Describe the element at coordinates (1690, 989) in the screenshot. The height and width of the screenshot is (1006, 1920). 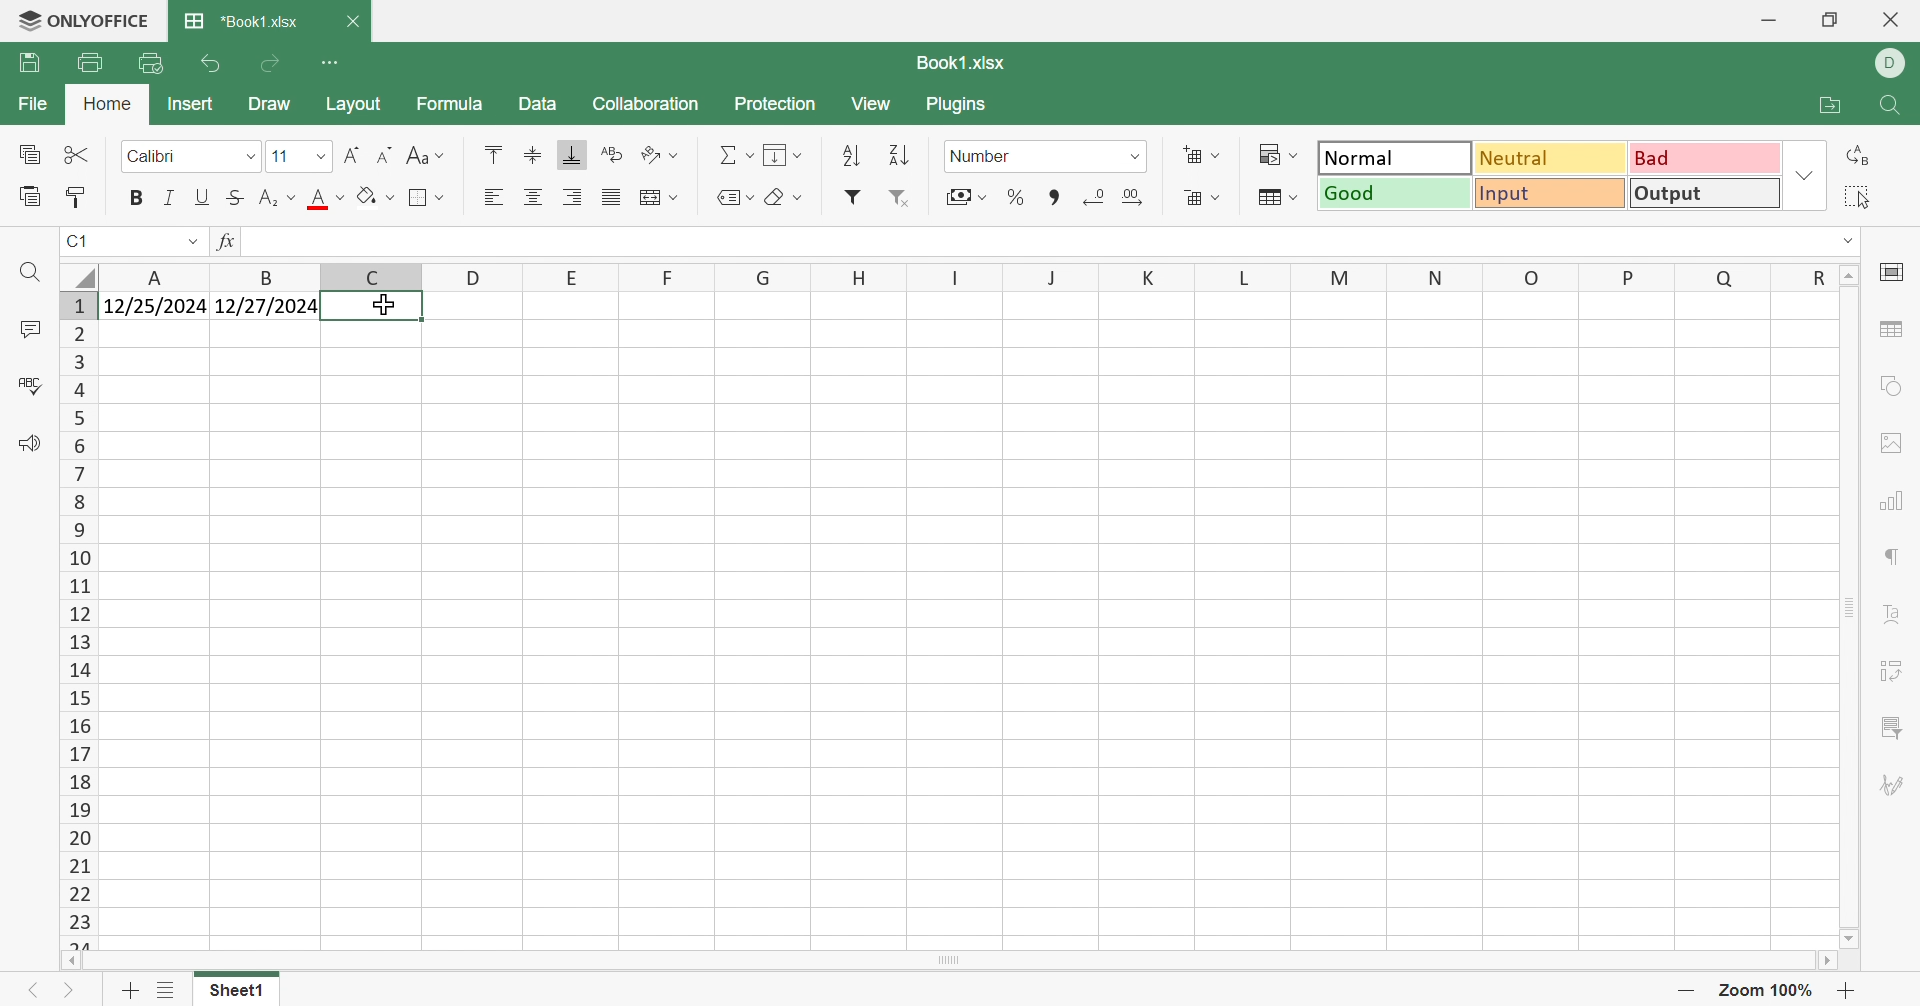
I see `Zoom Out` at that location.